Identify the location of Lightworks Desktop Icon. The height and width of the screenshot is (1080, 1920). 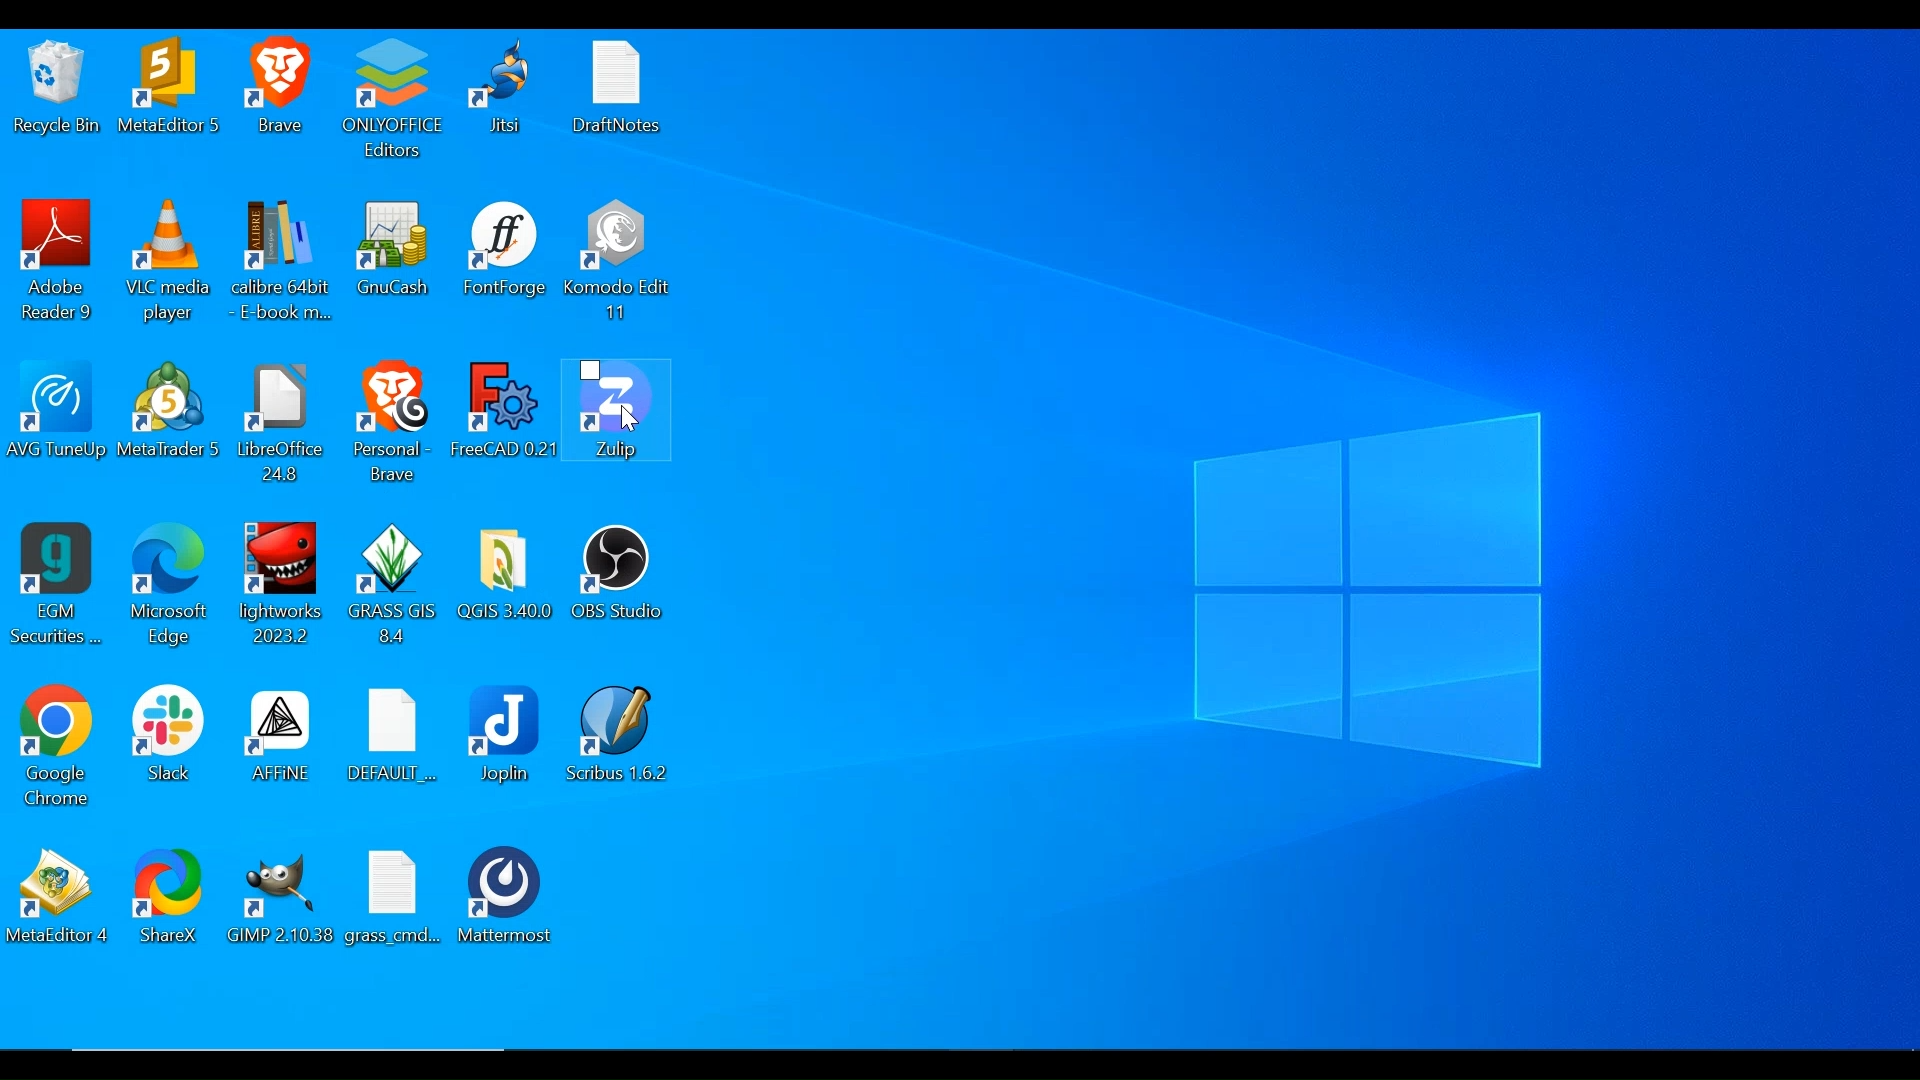
(281, 581).